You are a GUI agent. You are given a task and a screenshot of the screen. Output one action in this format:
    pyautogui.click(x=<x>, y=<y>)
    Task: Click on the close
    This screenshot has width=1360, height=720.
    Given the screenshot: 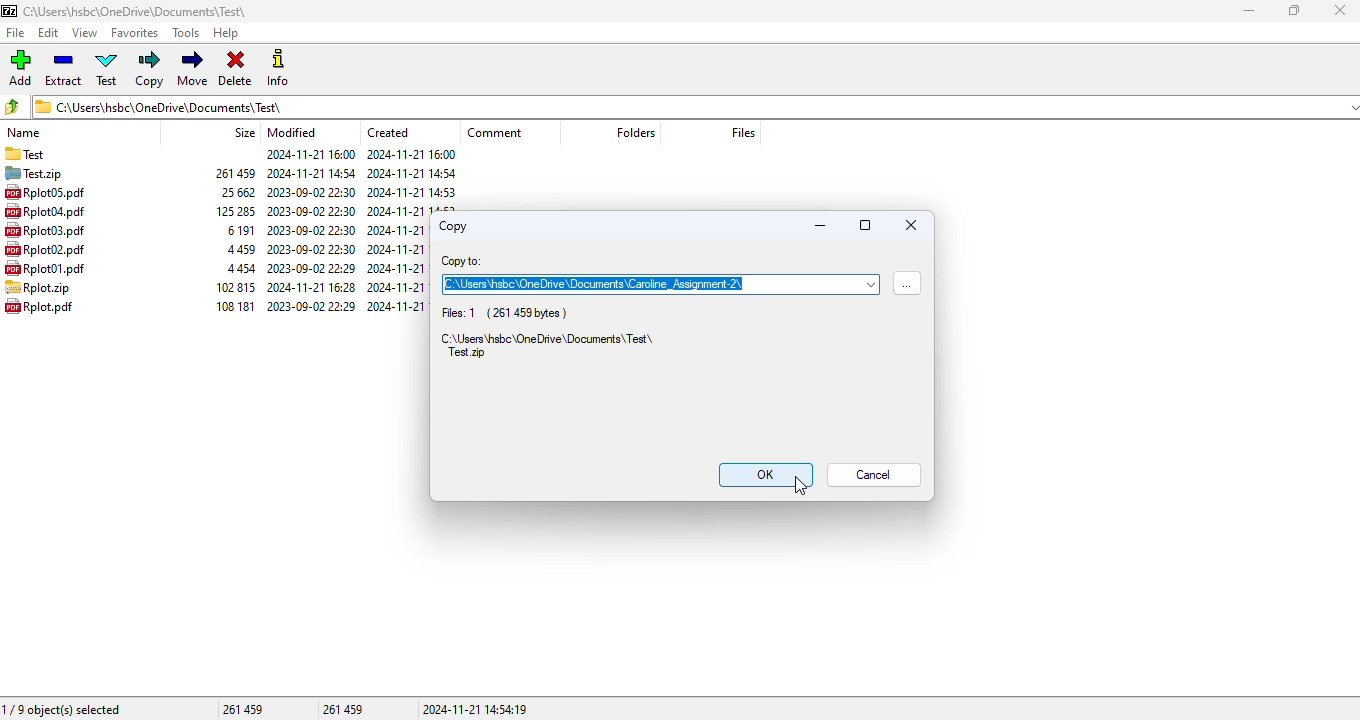 What is the action you would take?
    pyautogui.click(x=1340, y=10)
    